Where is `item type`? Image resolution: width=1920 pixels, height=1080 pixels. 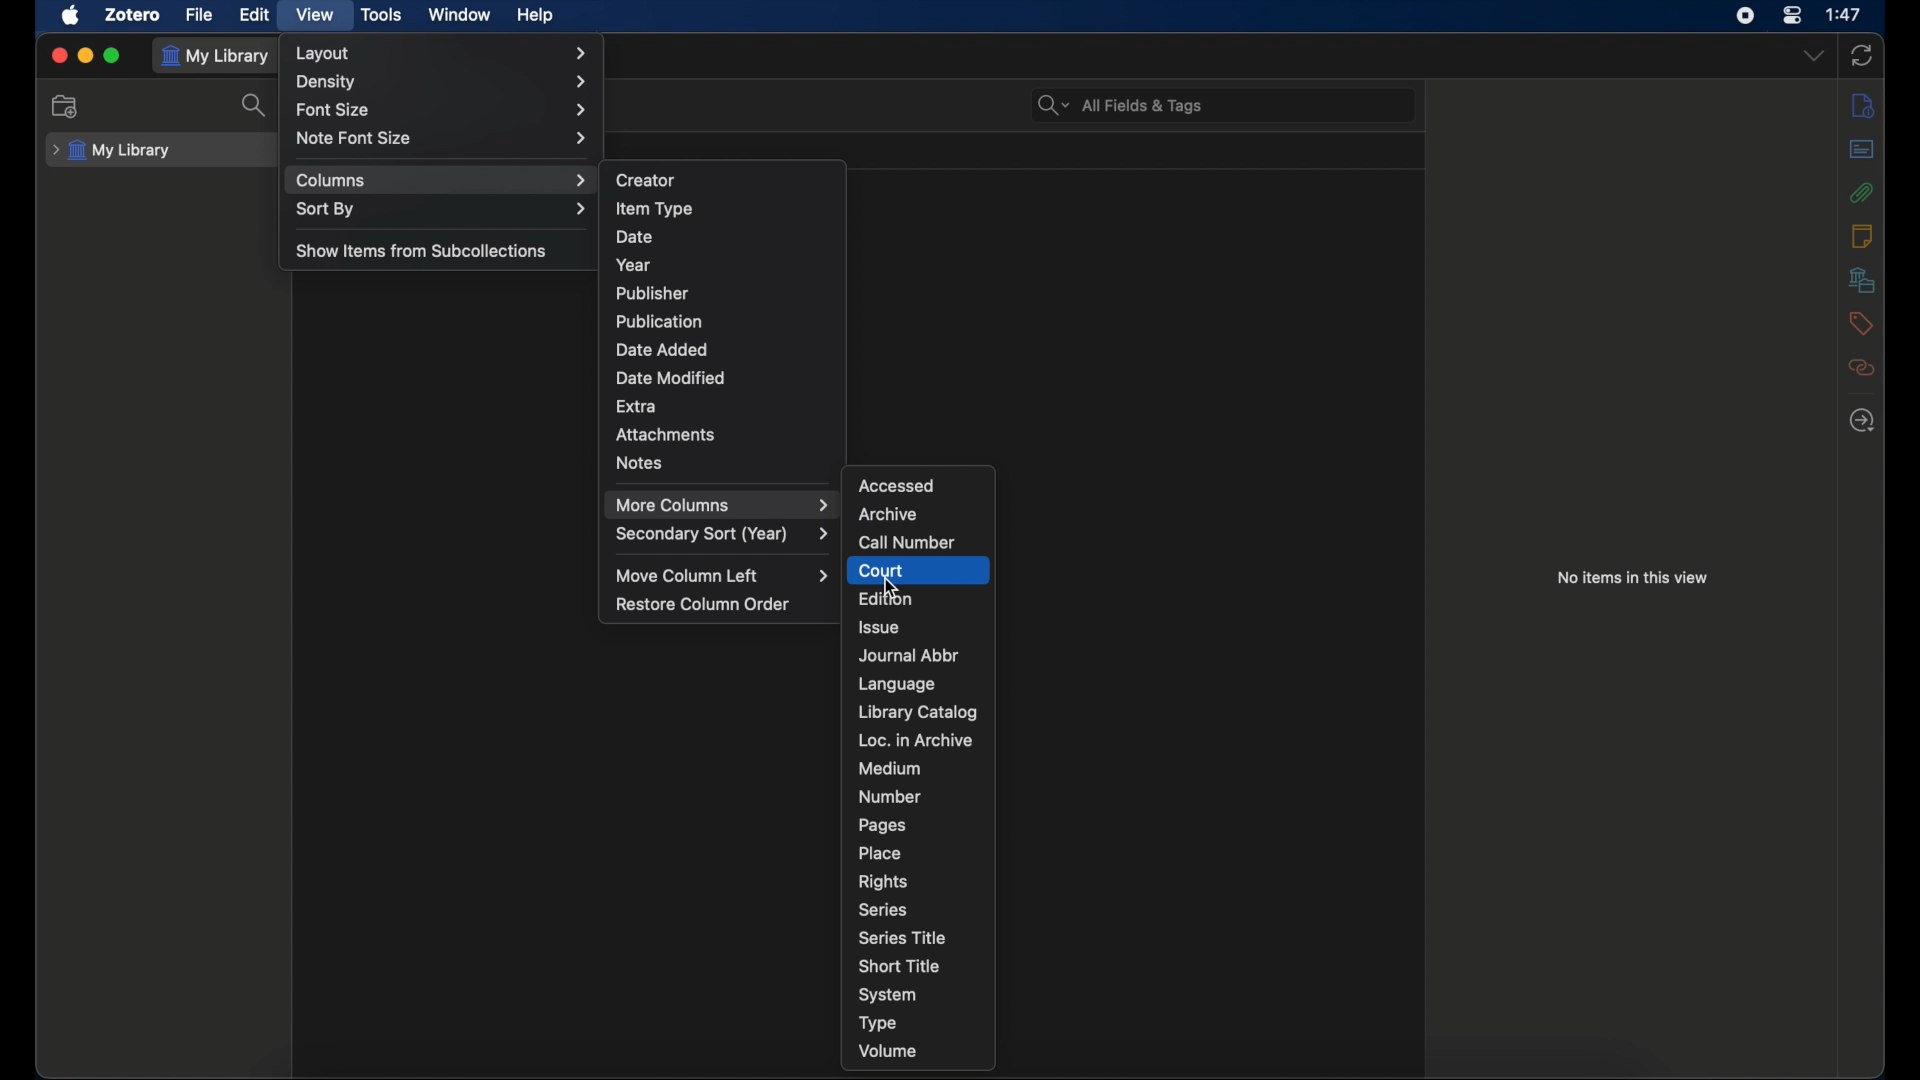
item type is located at coordinates (655, 209).